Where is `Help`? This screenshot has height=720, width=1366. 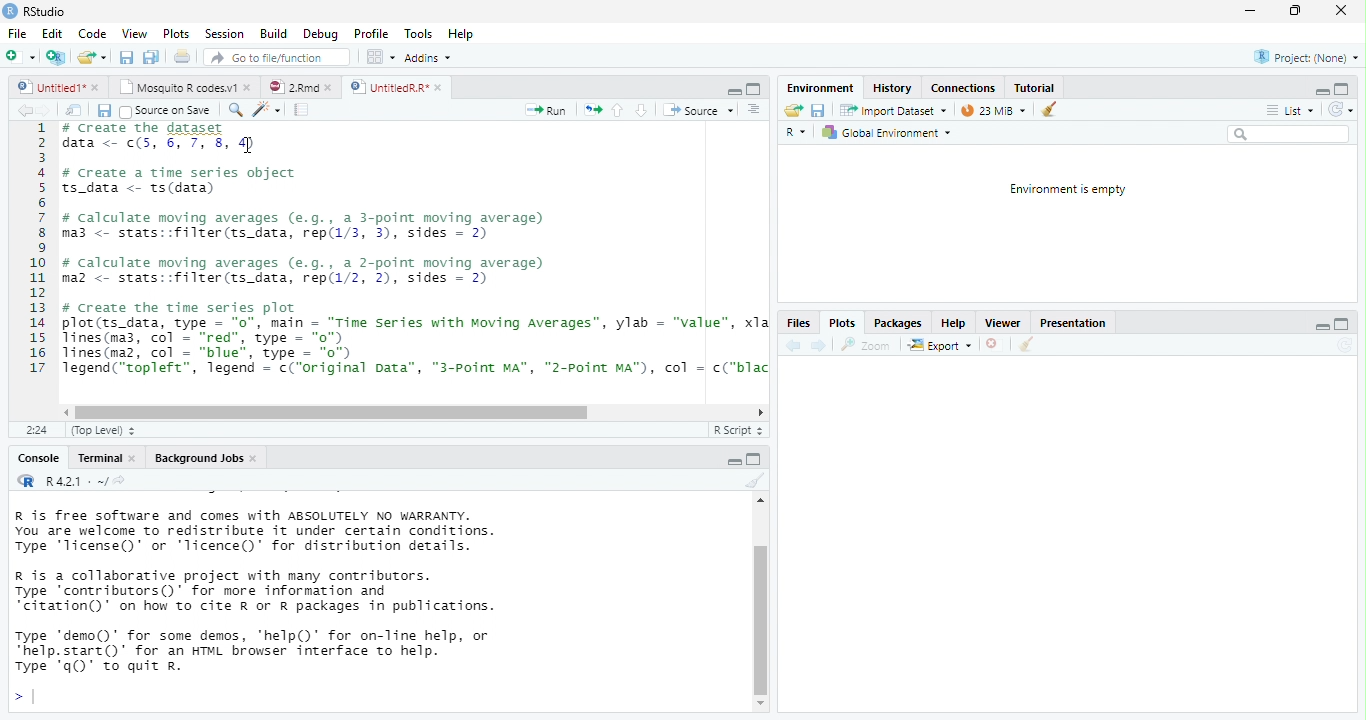 Help is located at coordinates (951, 323).